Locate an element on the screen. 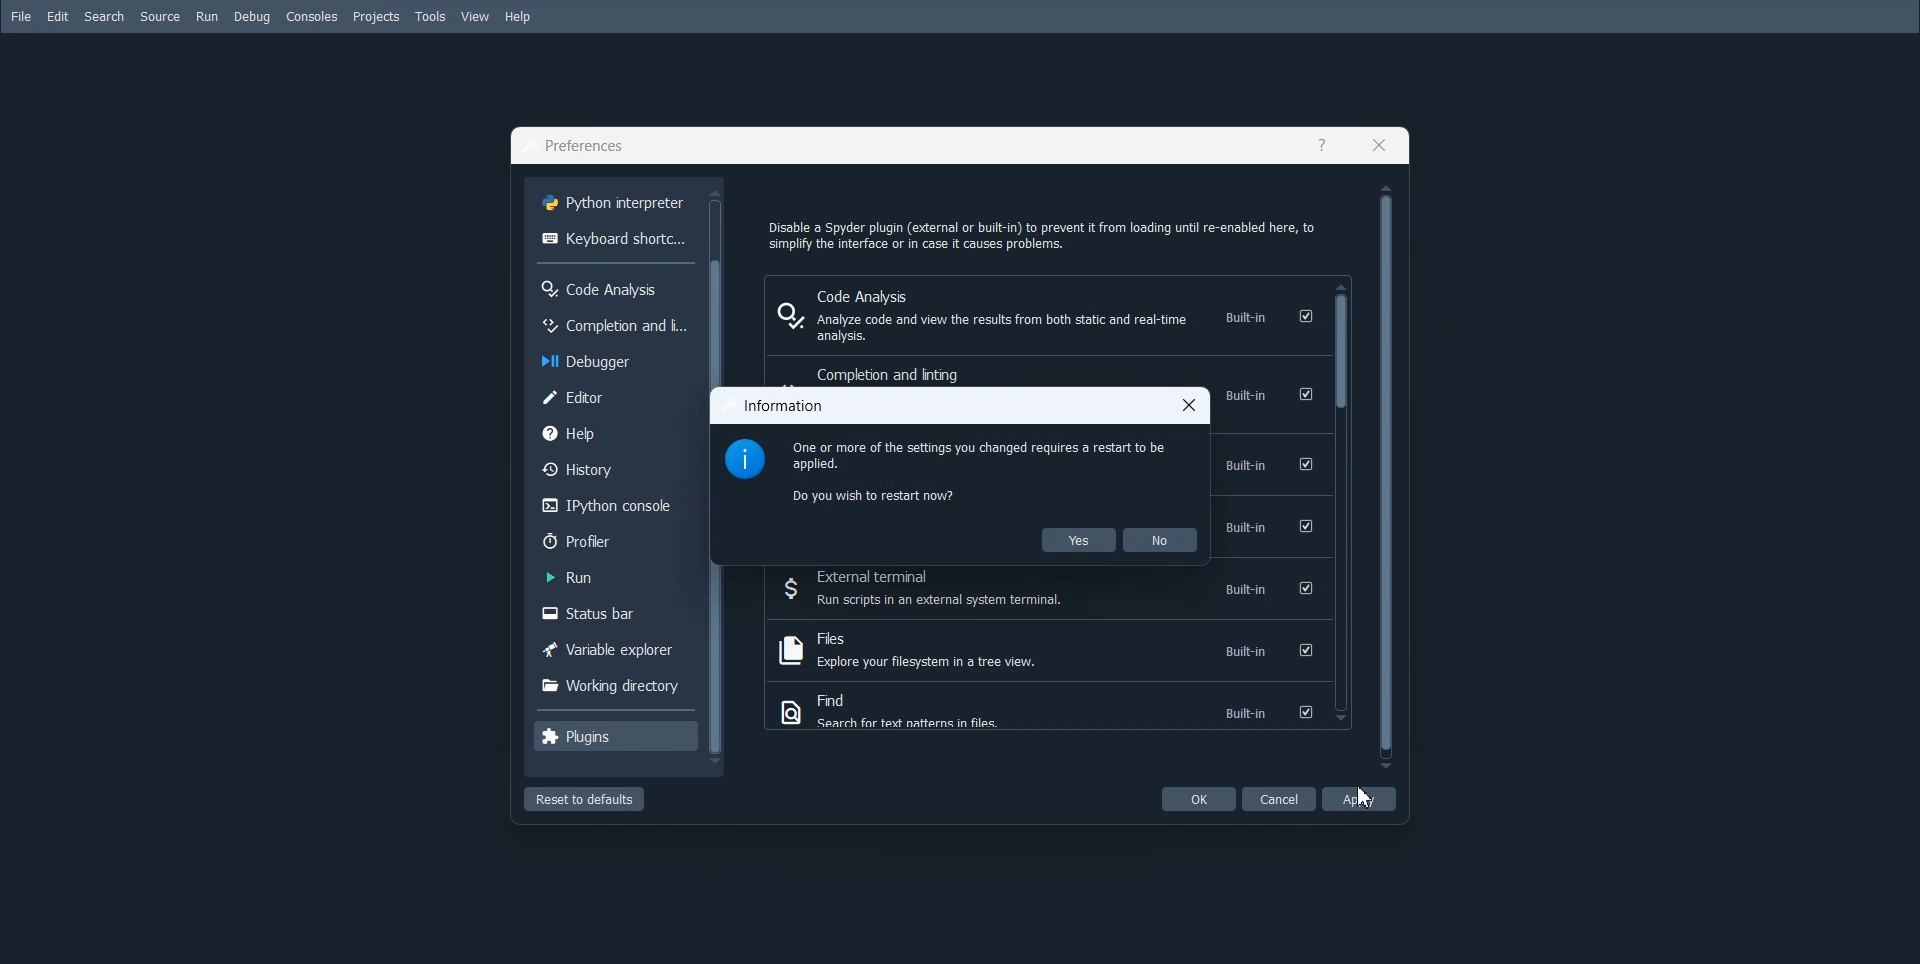 Image resolution: width=1920 pixels, height=964 pixels. No is located at coordinates (1160, 540).